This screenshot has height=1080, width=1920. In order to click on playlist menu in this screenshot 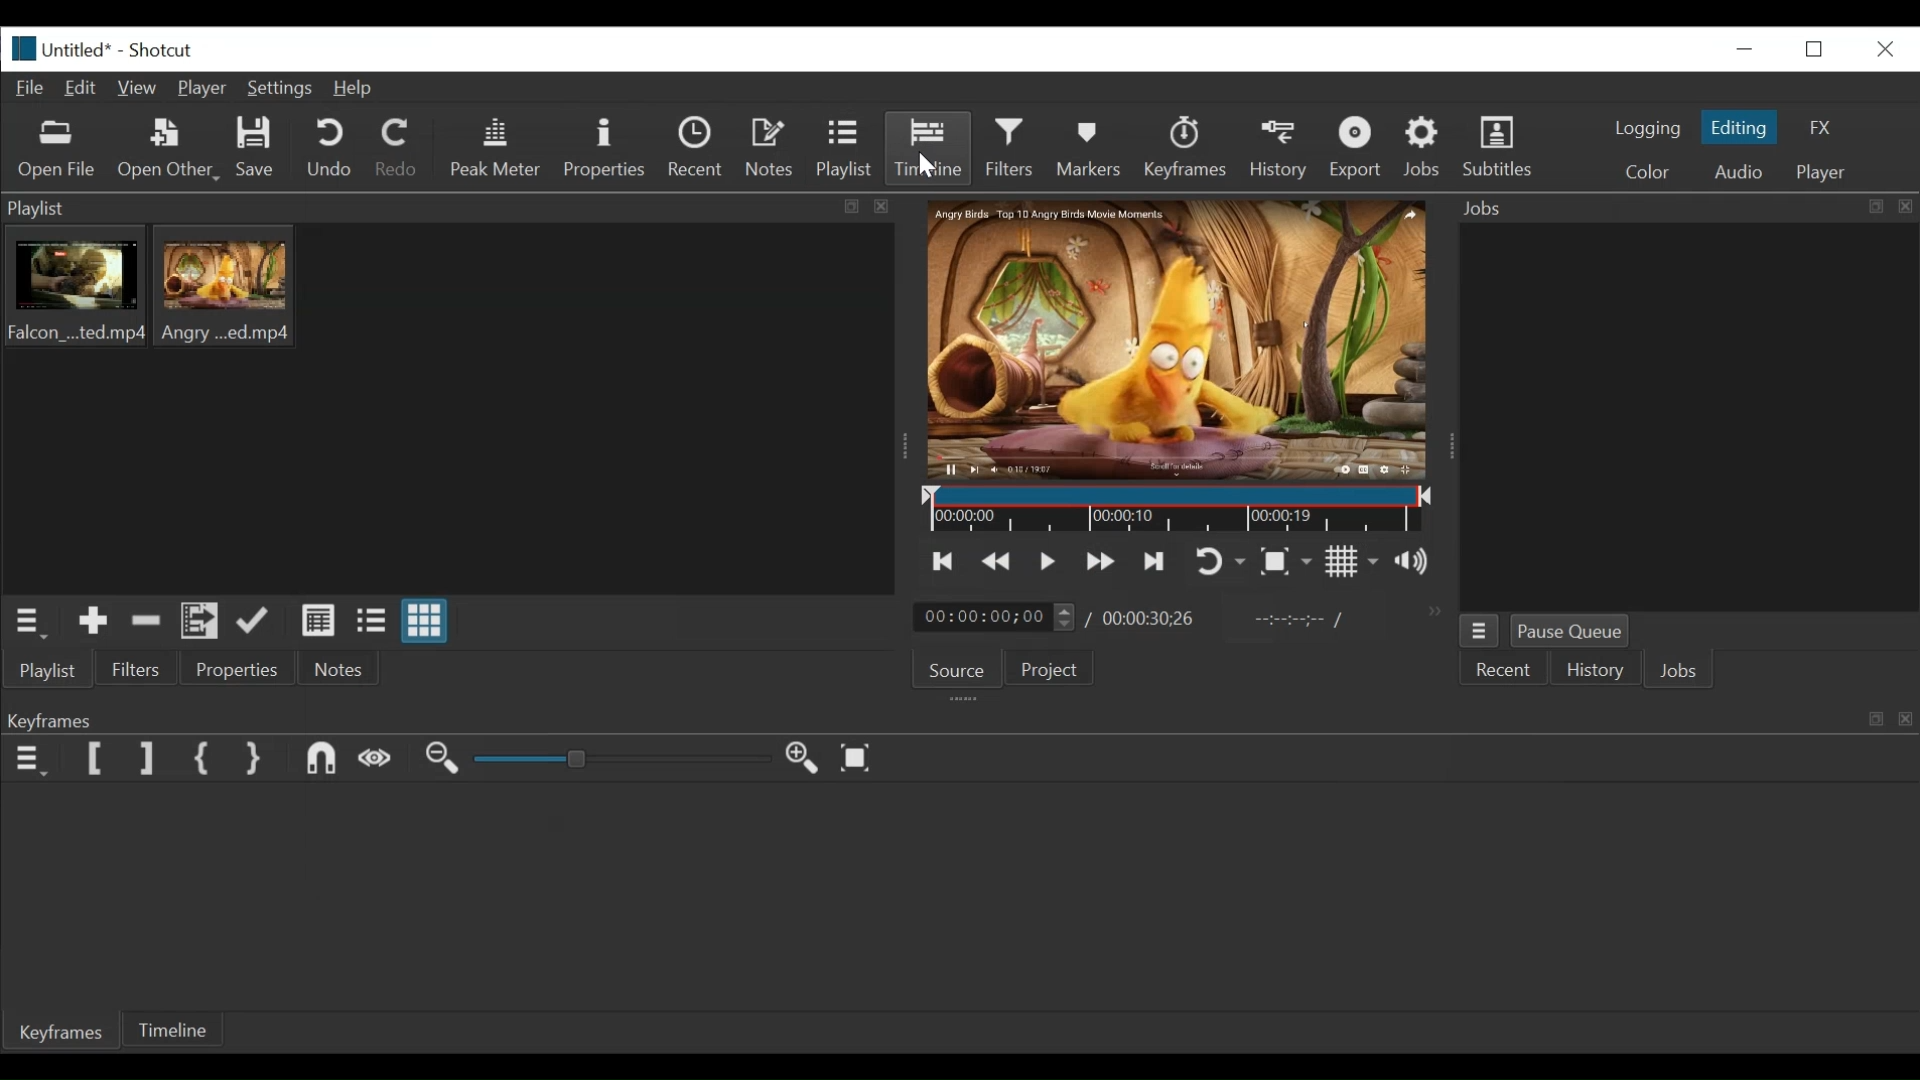, I will do `click(32, 620)`.